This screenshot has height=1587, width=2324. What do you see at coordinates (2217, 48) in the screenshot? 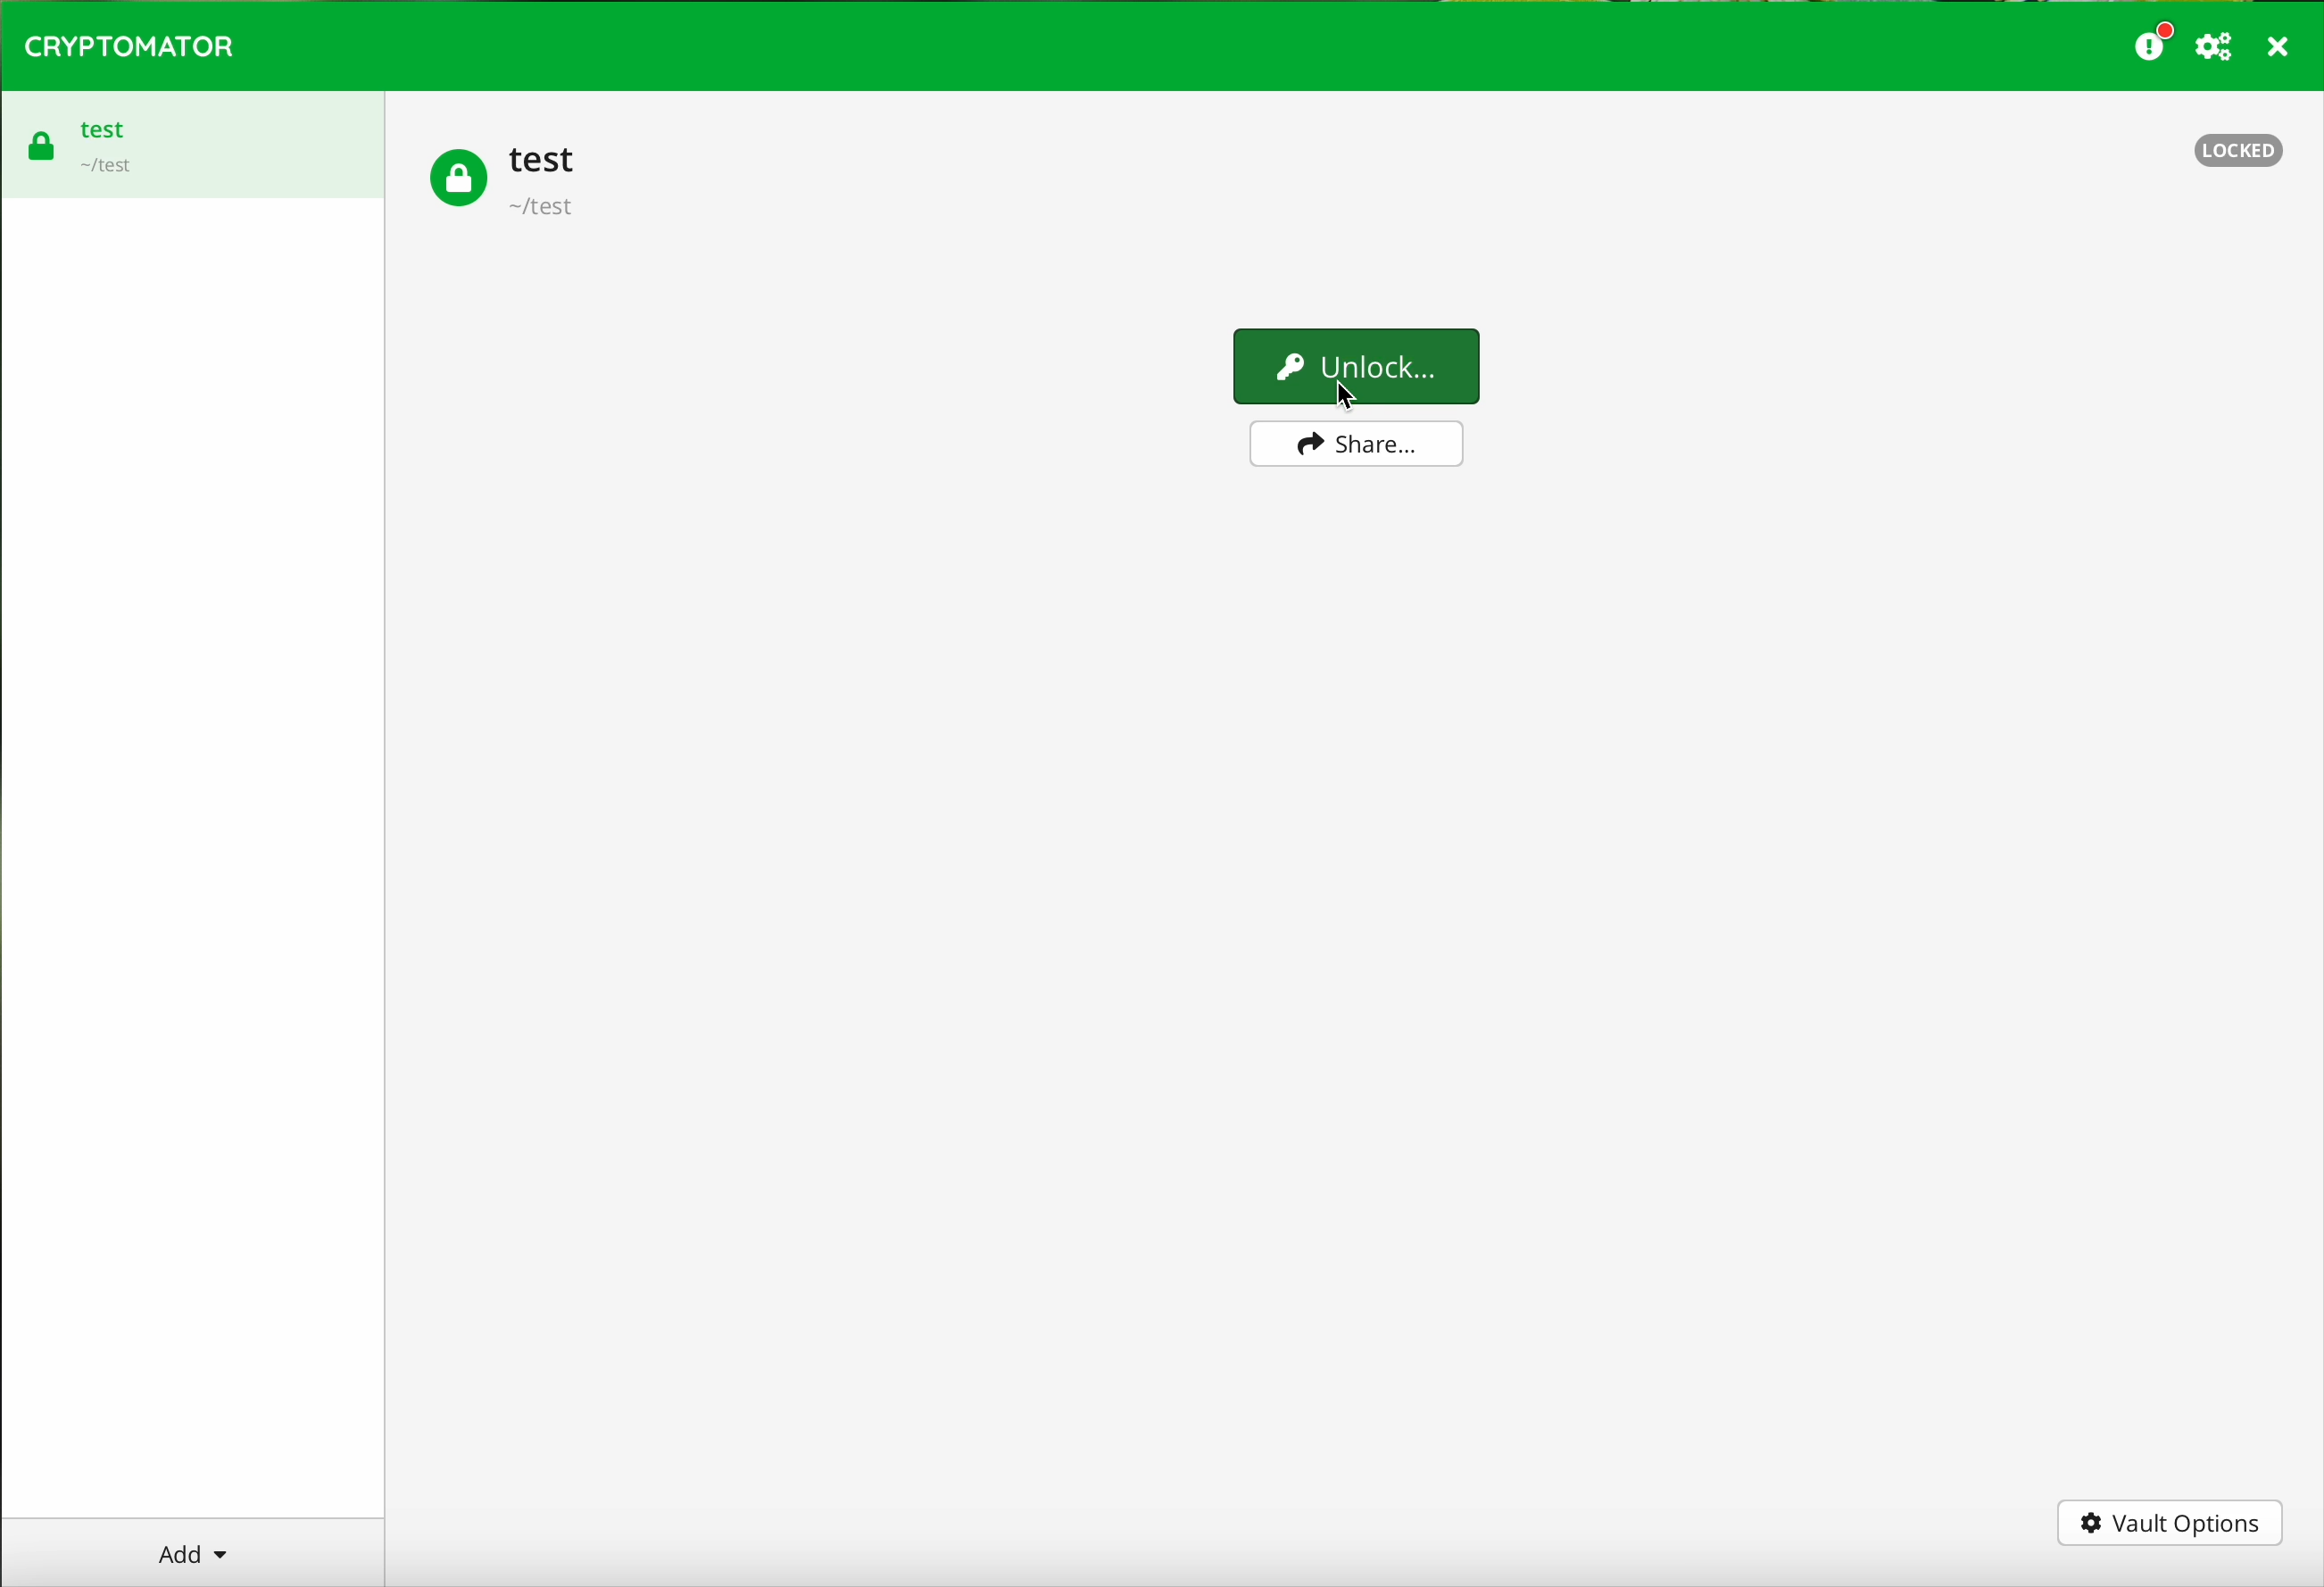
I see `preferences` at bounding box center [2217, 48].